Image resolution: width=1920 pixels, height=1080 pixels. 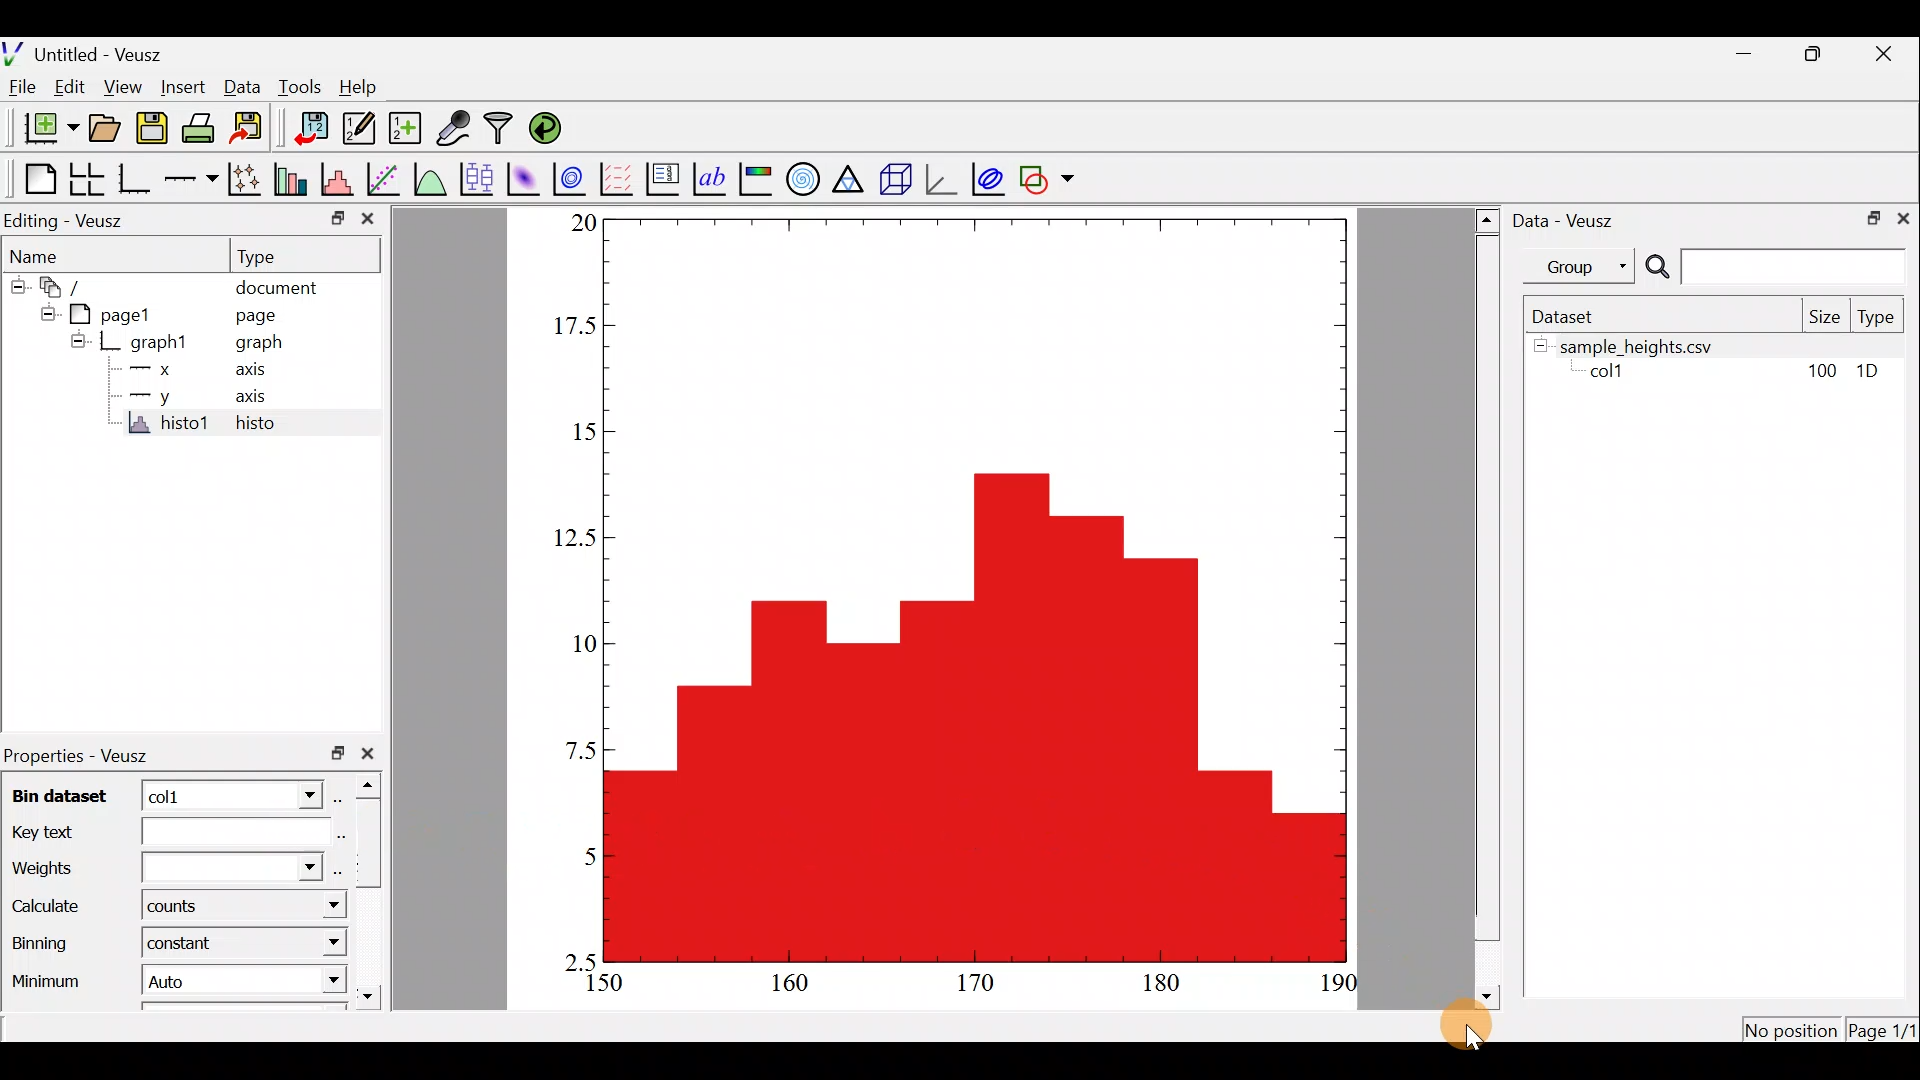 I want to click on [No position, so click(x=1793, y=1028).